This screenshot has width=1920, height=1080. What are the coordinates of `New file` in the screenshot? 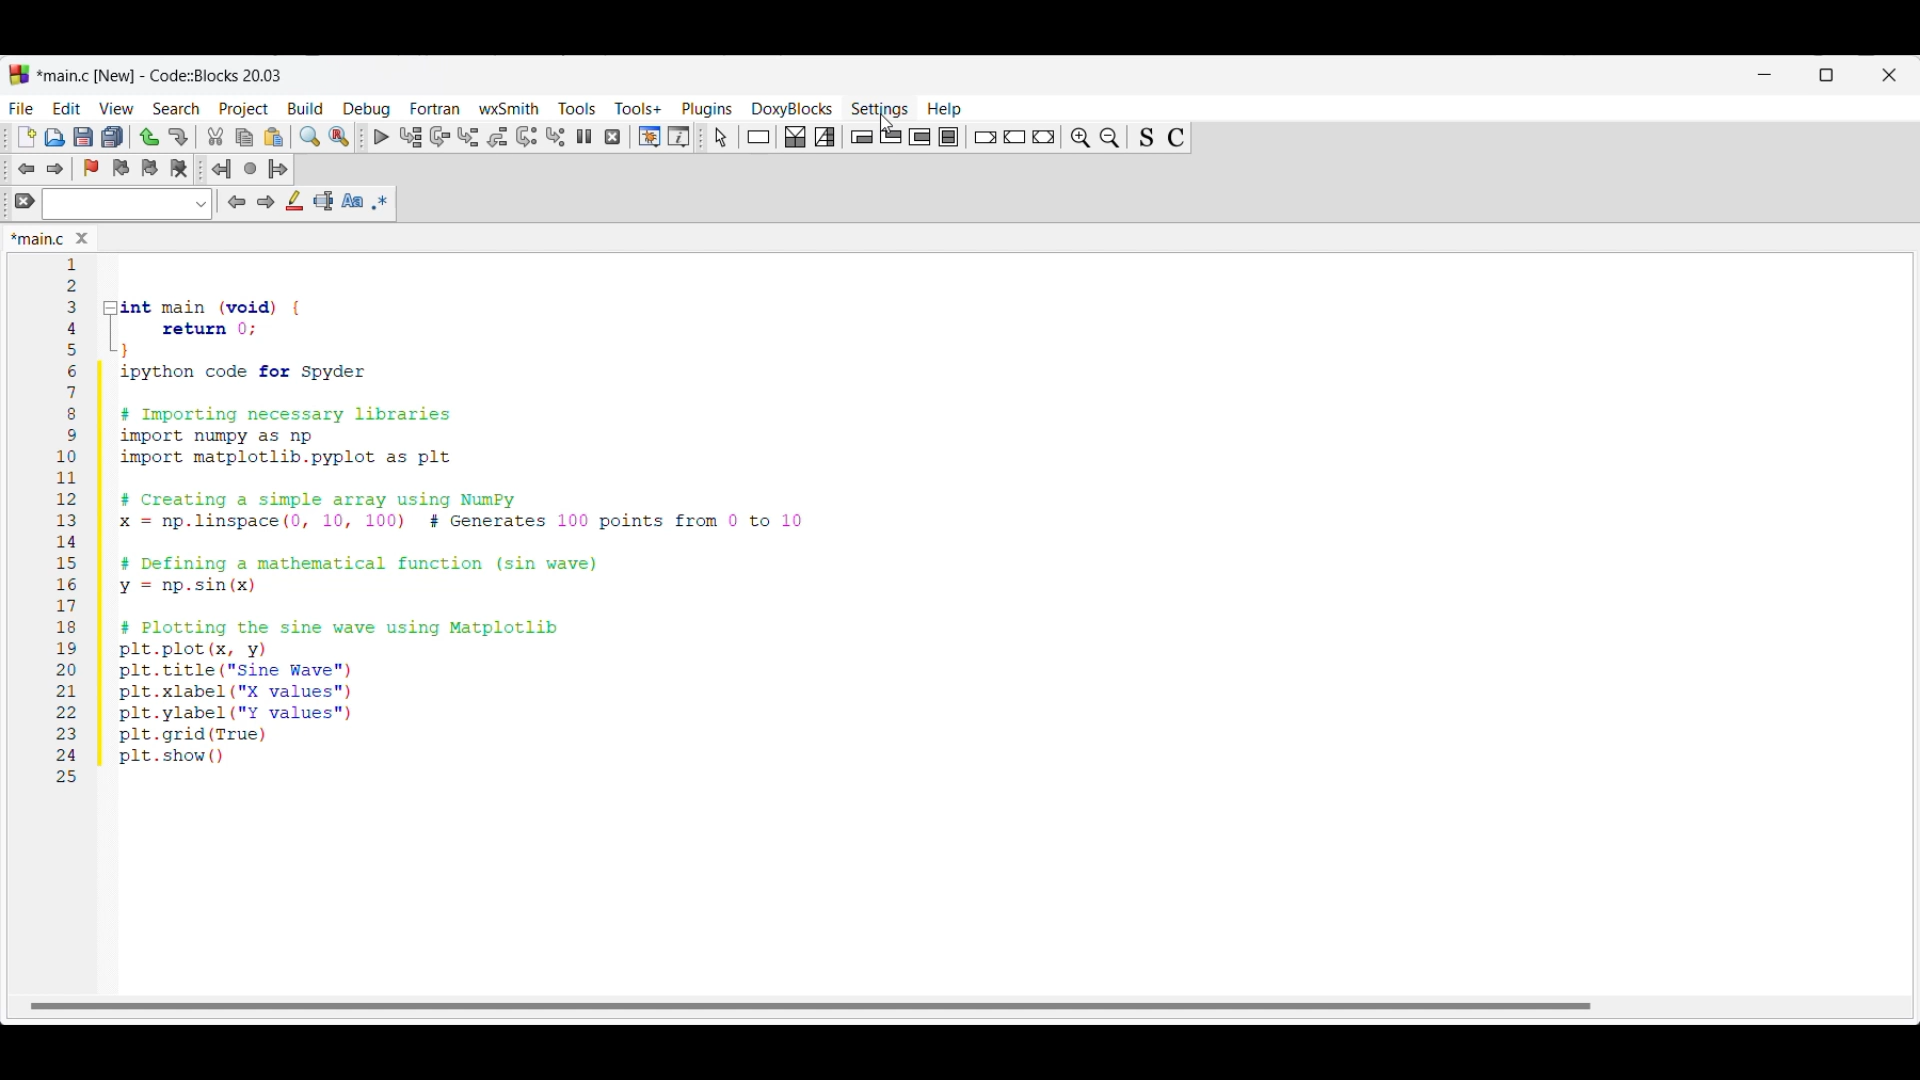 It's located at (27, 137).